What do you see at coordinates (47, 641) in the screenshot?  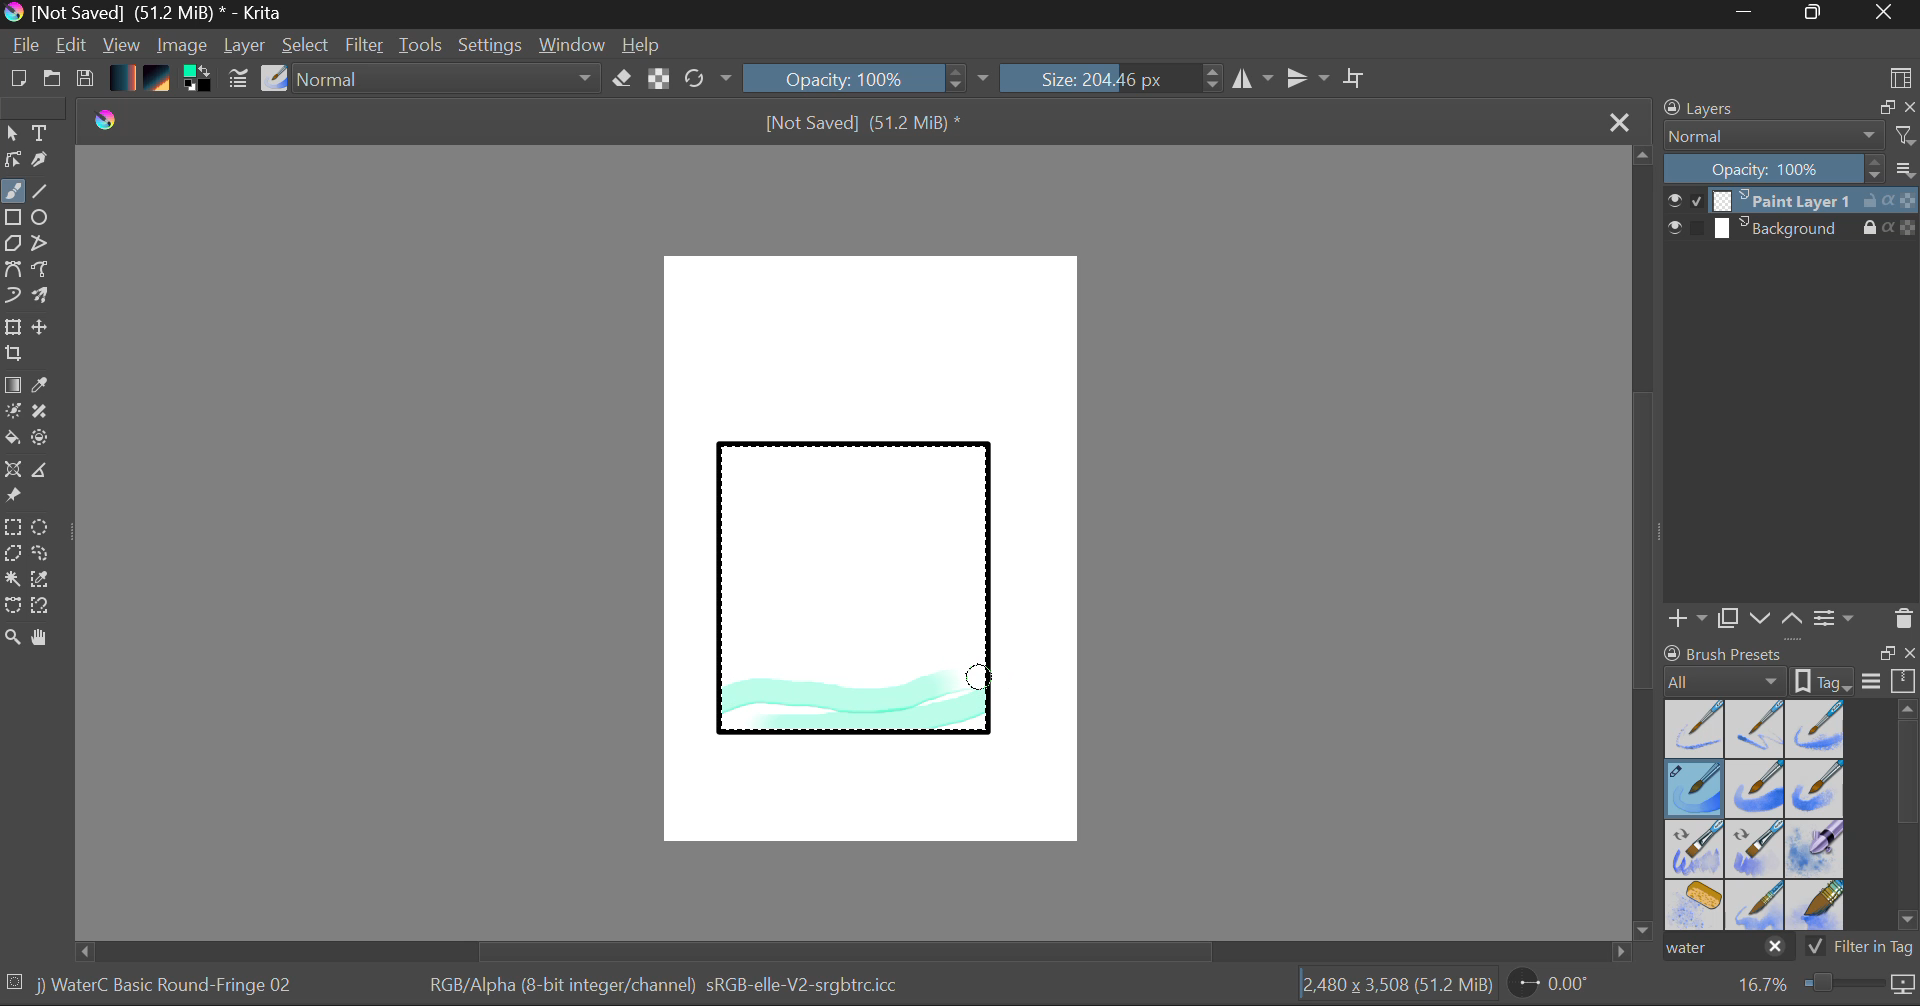 I see `Pan` at bounding box center [47, 641].